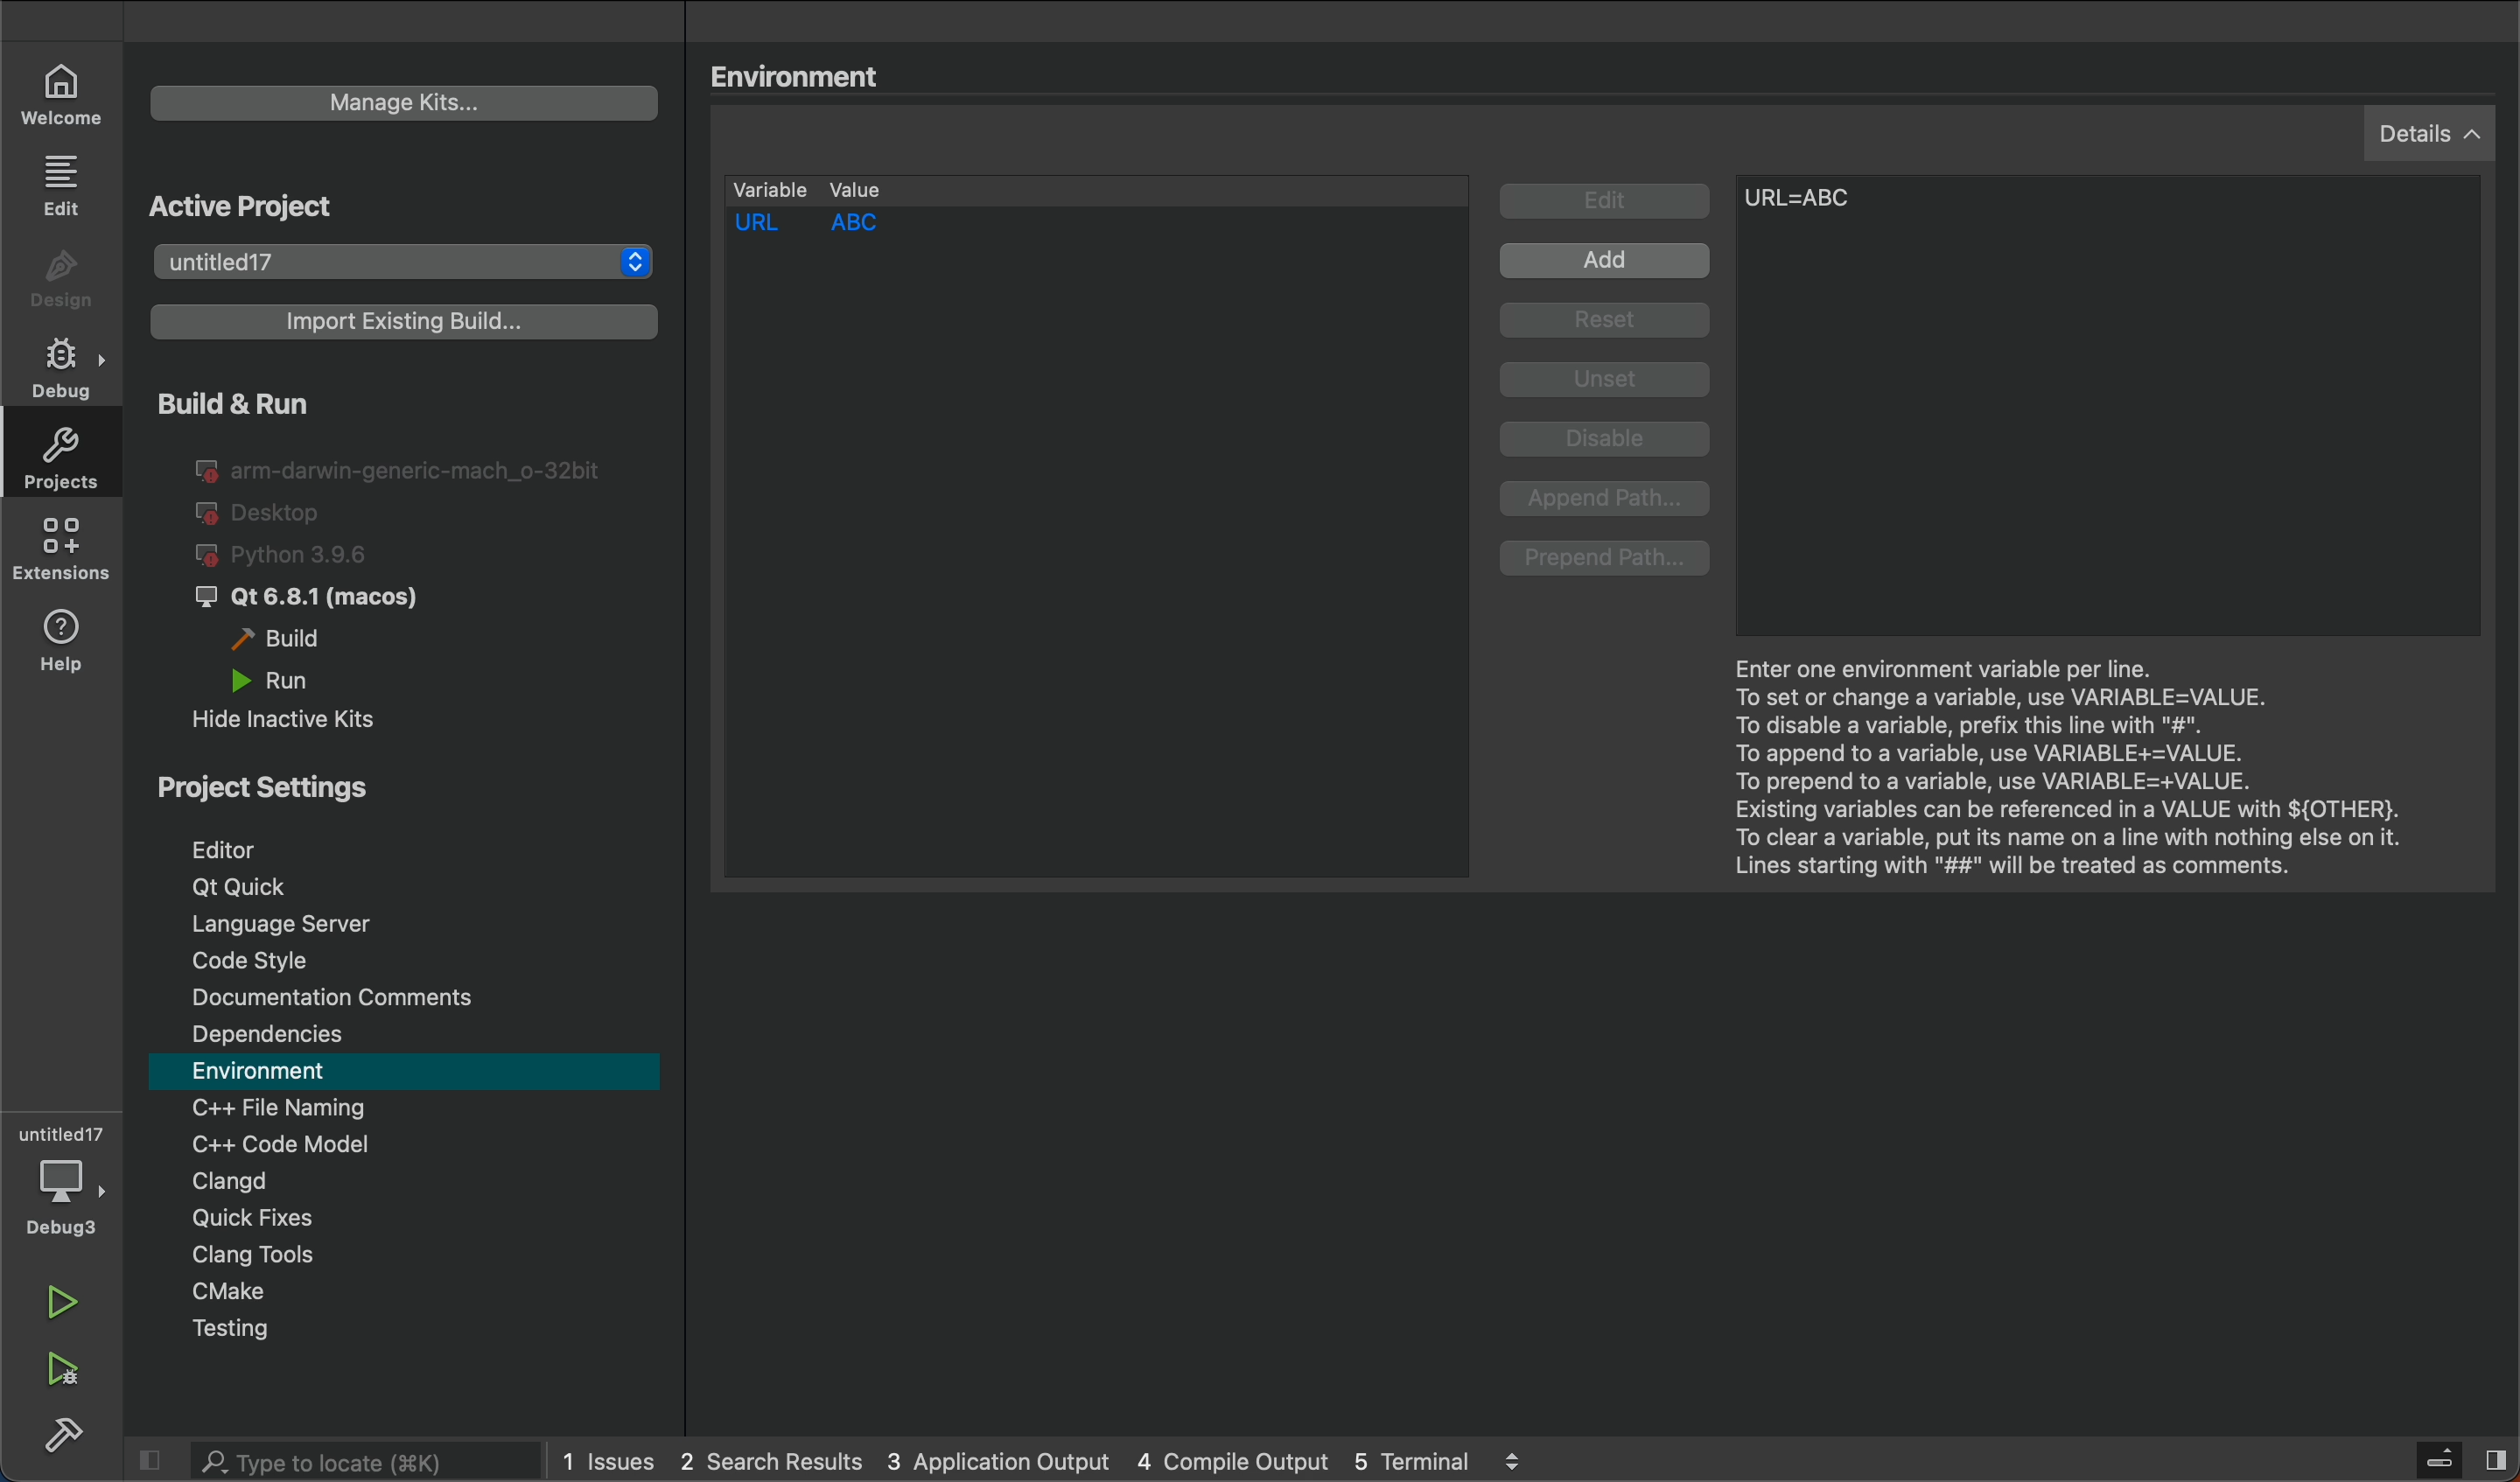  What do you see at coordinates (302, 402) in the screenshot?
I see `Build & Run` at bounding box center [302, 402].